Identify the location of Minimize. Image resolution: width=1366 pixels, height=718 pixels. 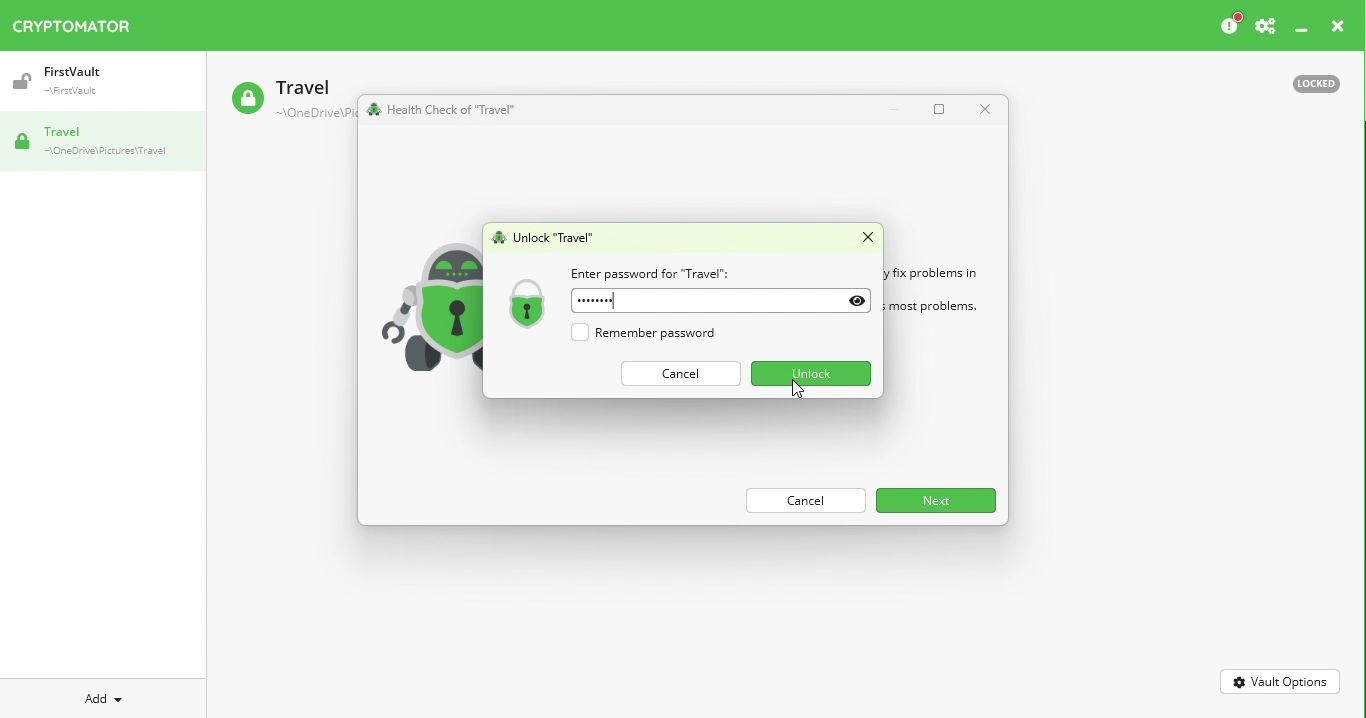
(894, 109).